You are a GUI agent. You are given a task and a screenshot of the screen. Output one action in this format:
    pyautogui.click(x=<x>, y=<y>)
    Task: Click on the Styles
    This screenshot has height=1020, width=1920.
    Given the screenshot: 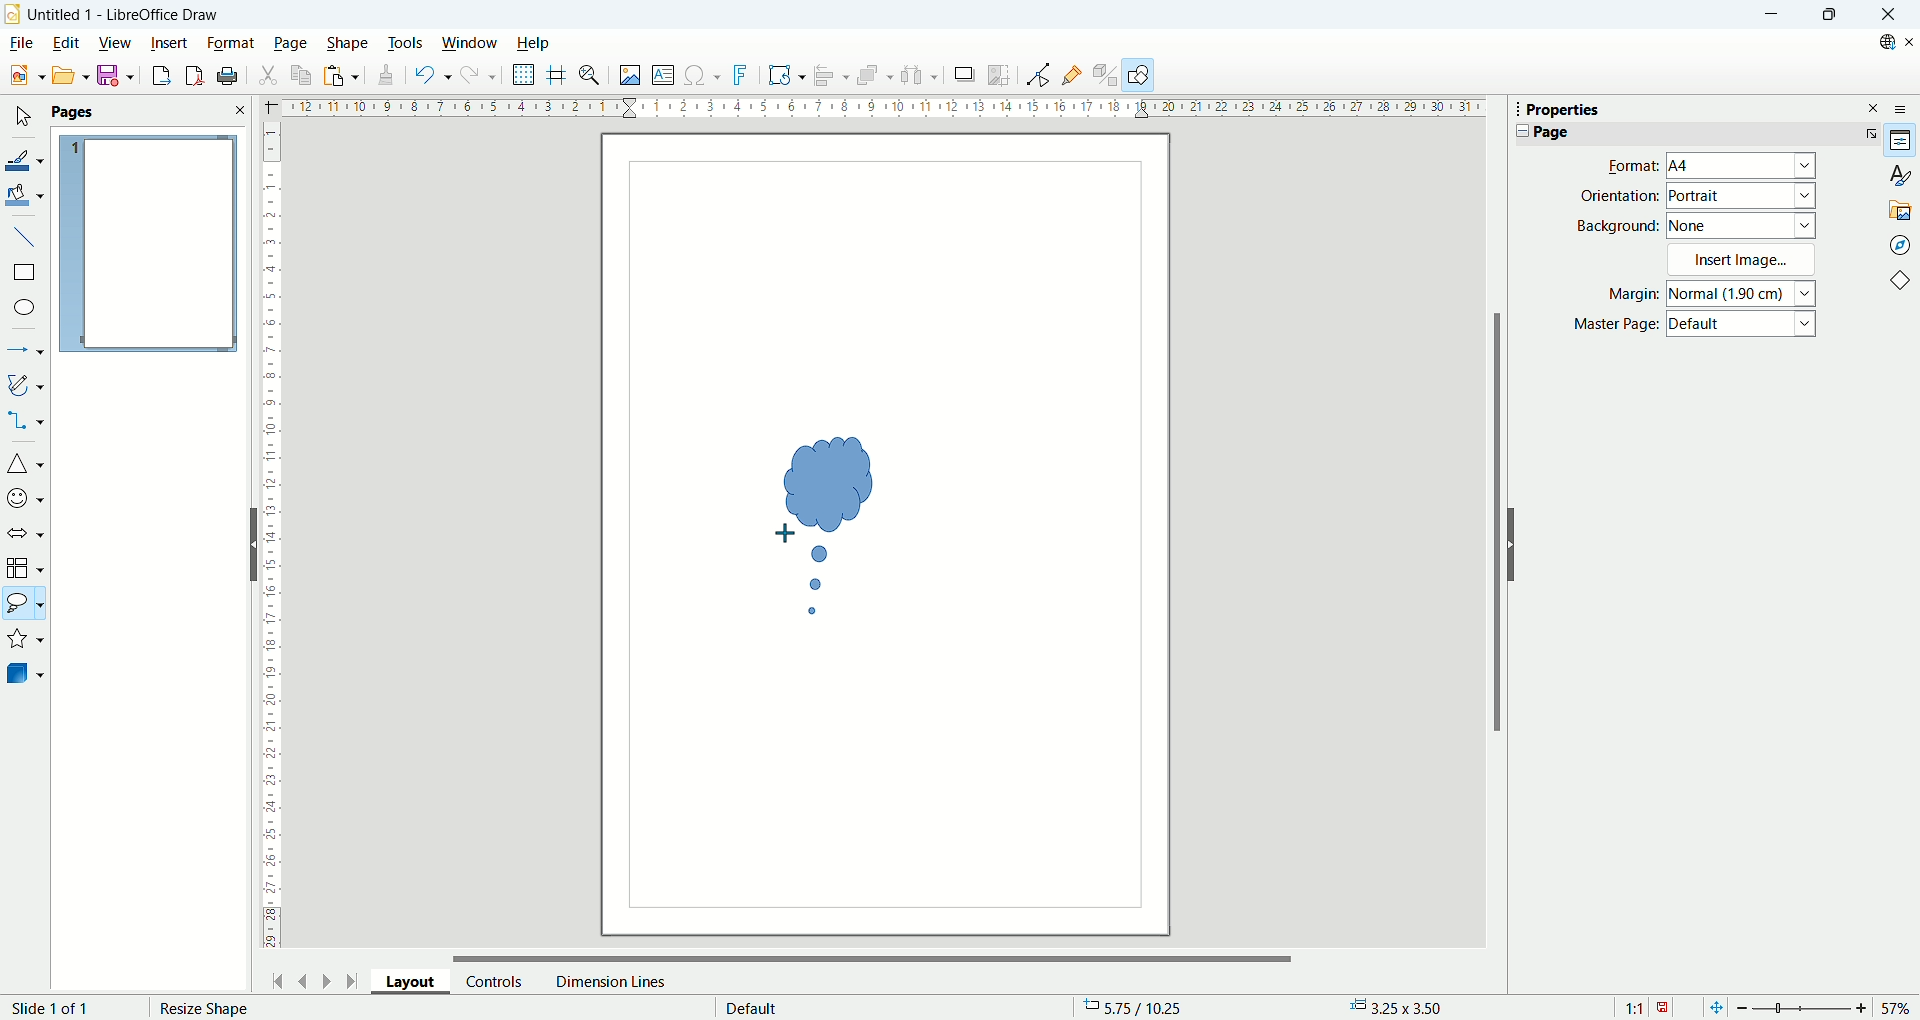 What is the action you would take?
    pyautogui.click(x=1900, y=175)
    